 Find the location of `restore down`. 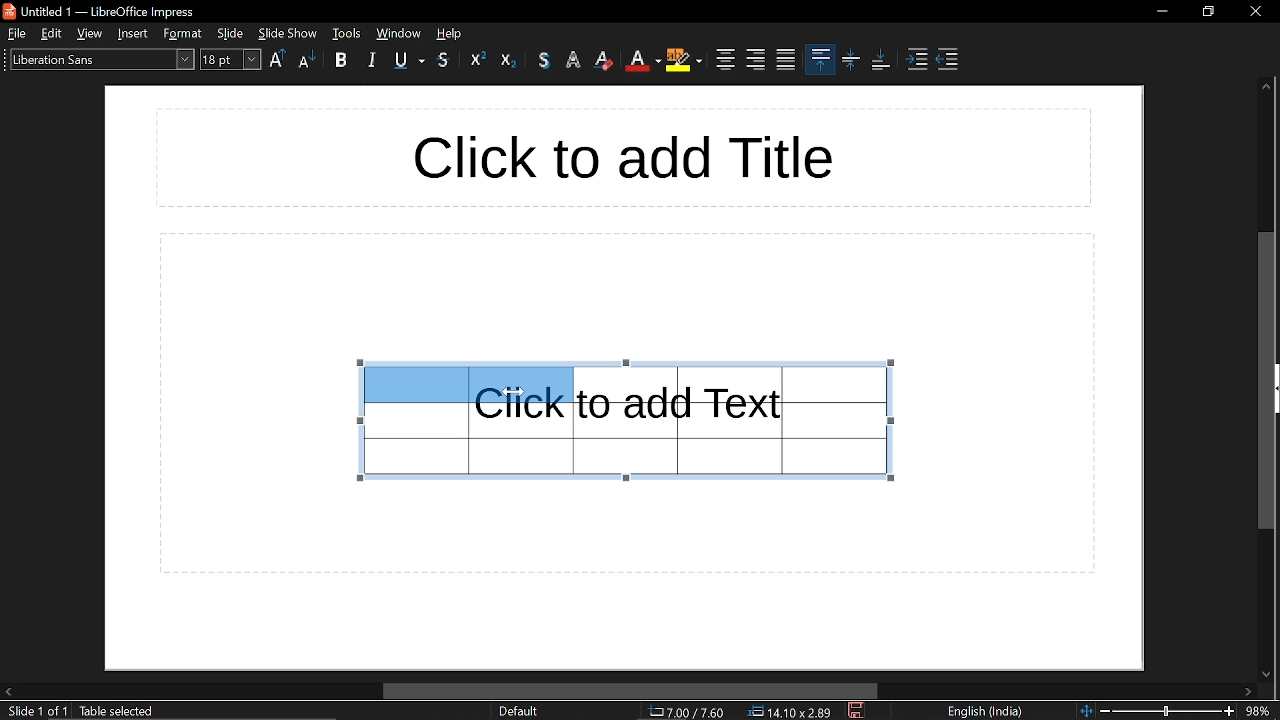

restore down is located at coordinates (1209, 11).